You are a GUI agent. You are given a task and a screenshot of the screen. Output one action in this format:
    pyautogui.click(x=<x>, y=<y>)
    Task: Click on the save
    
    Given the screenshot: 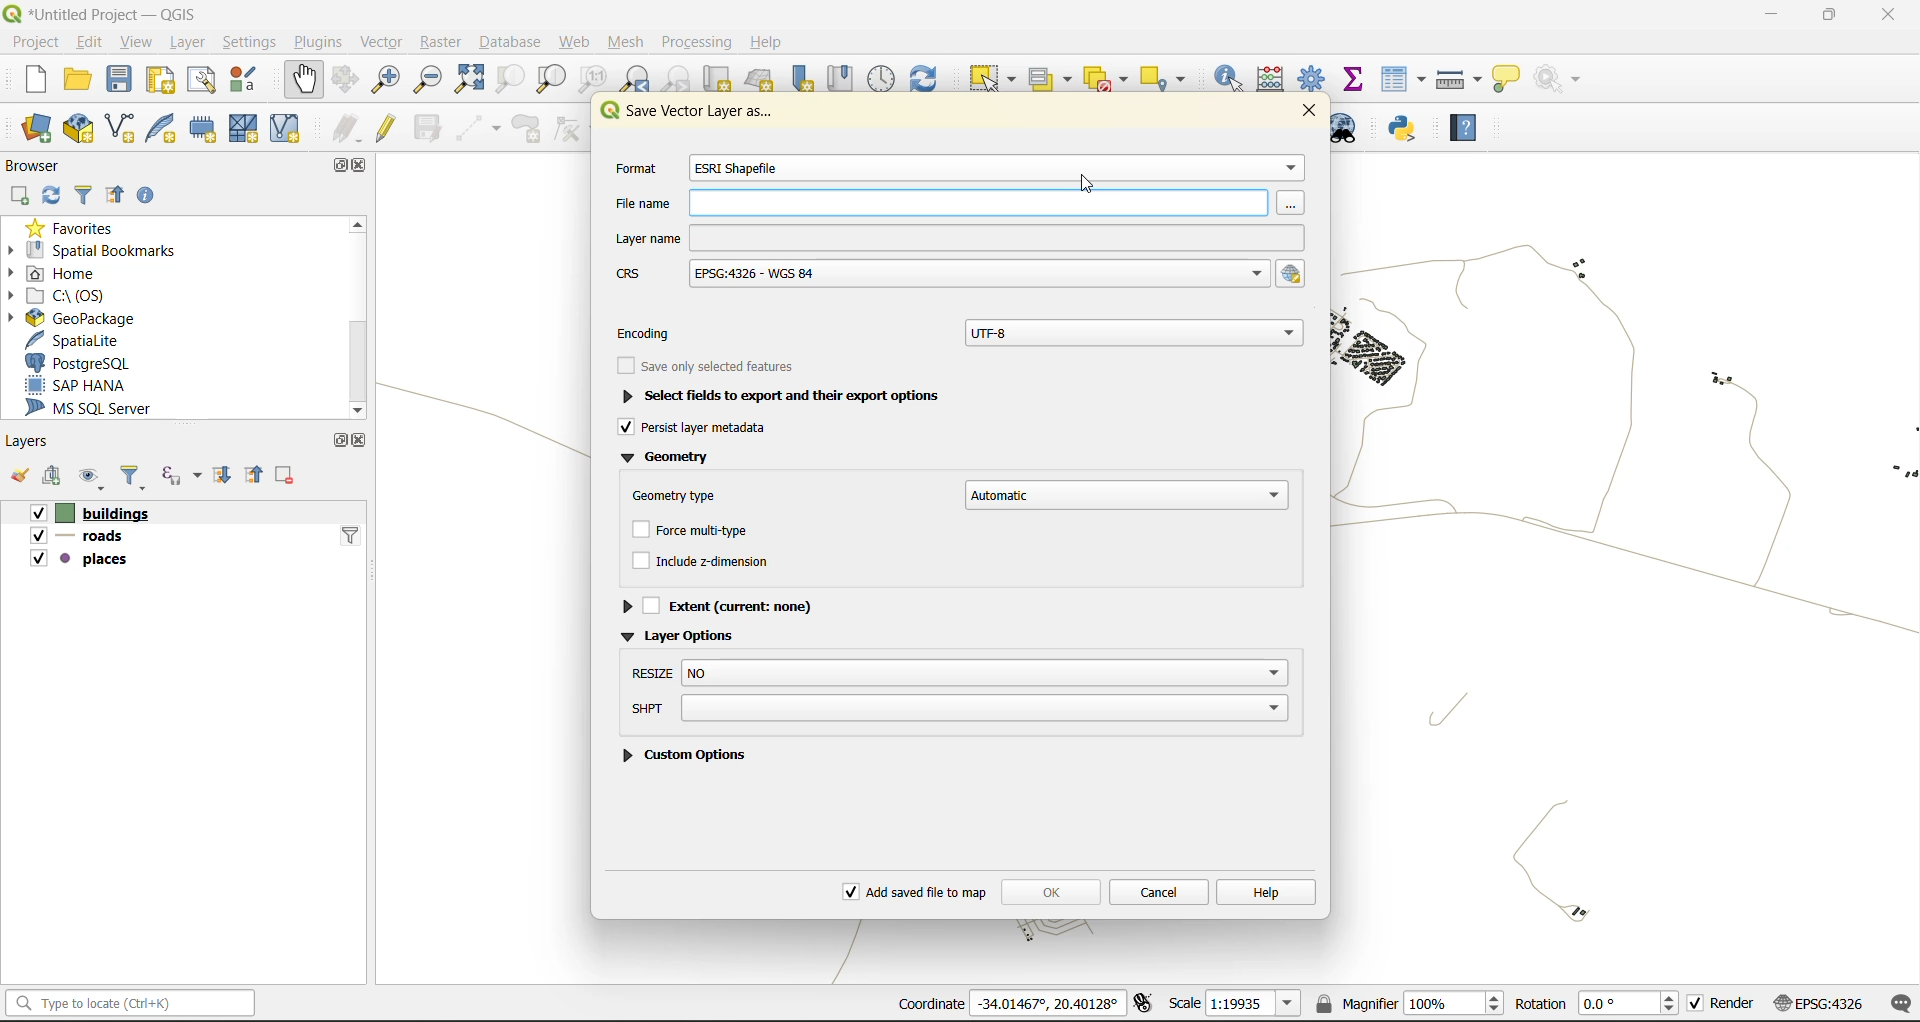 What is the action you would take?
    pyautogui.click(x=120, y=82)
    